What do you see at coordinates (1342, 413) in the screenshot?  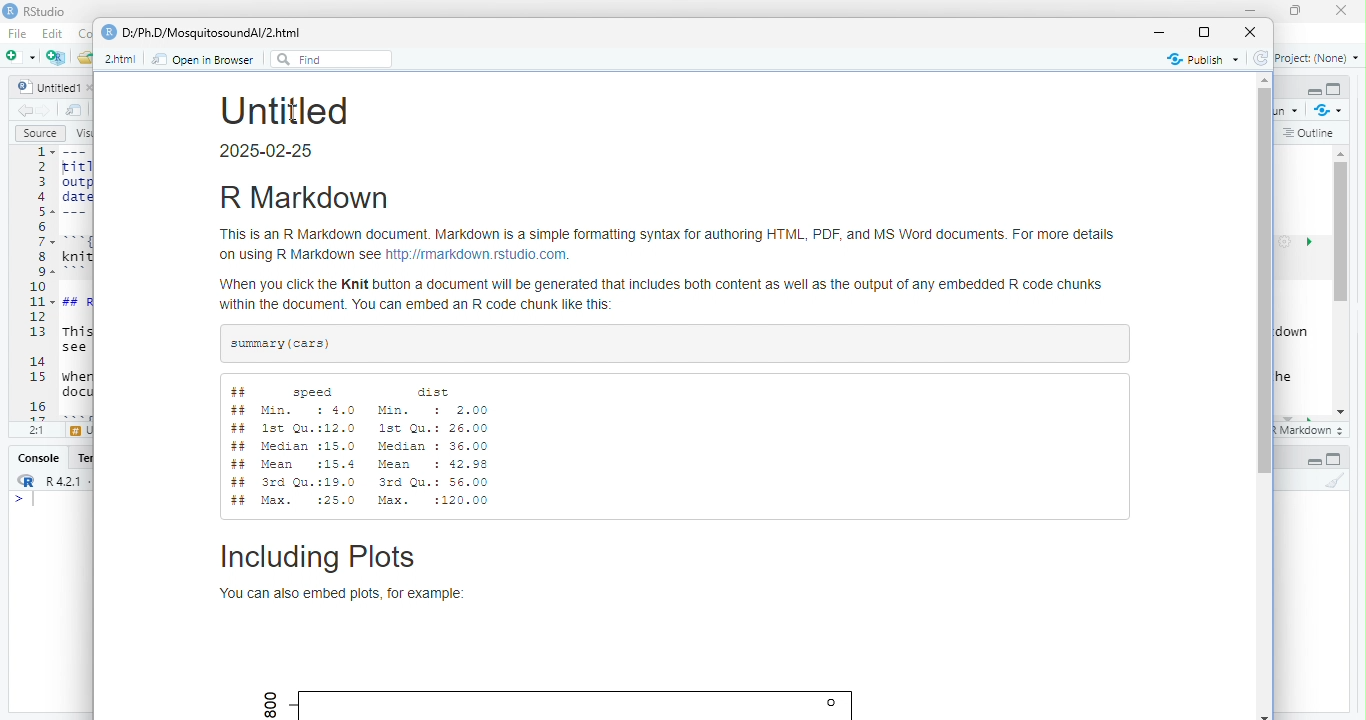 I see `scroll down` at bounding box center [1342, 413].